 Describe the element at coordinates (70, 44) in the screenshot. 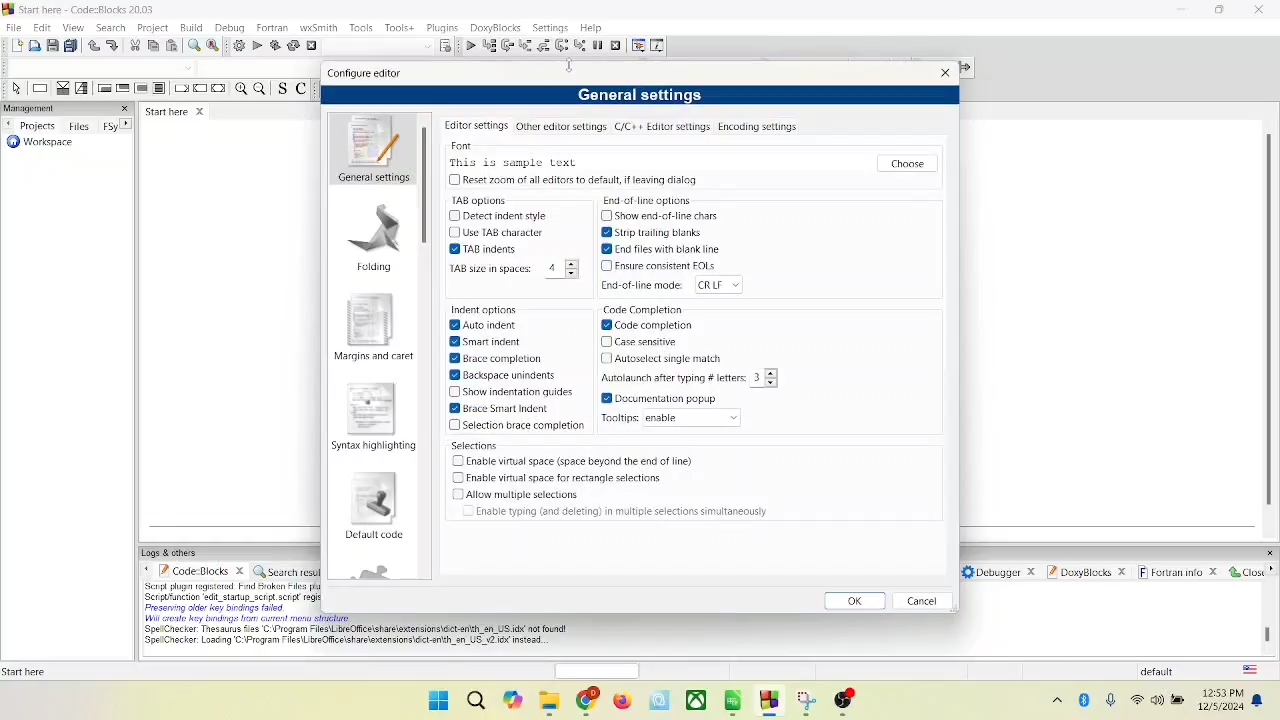

I see `save everything` at that location.